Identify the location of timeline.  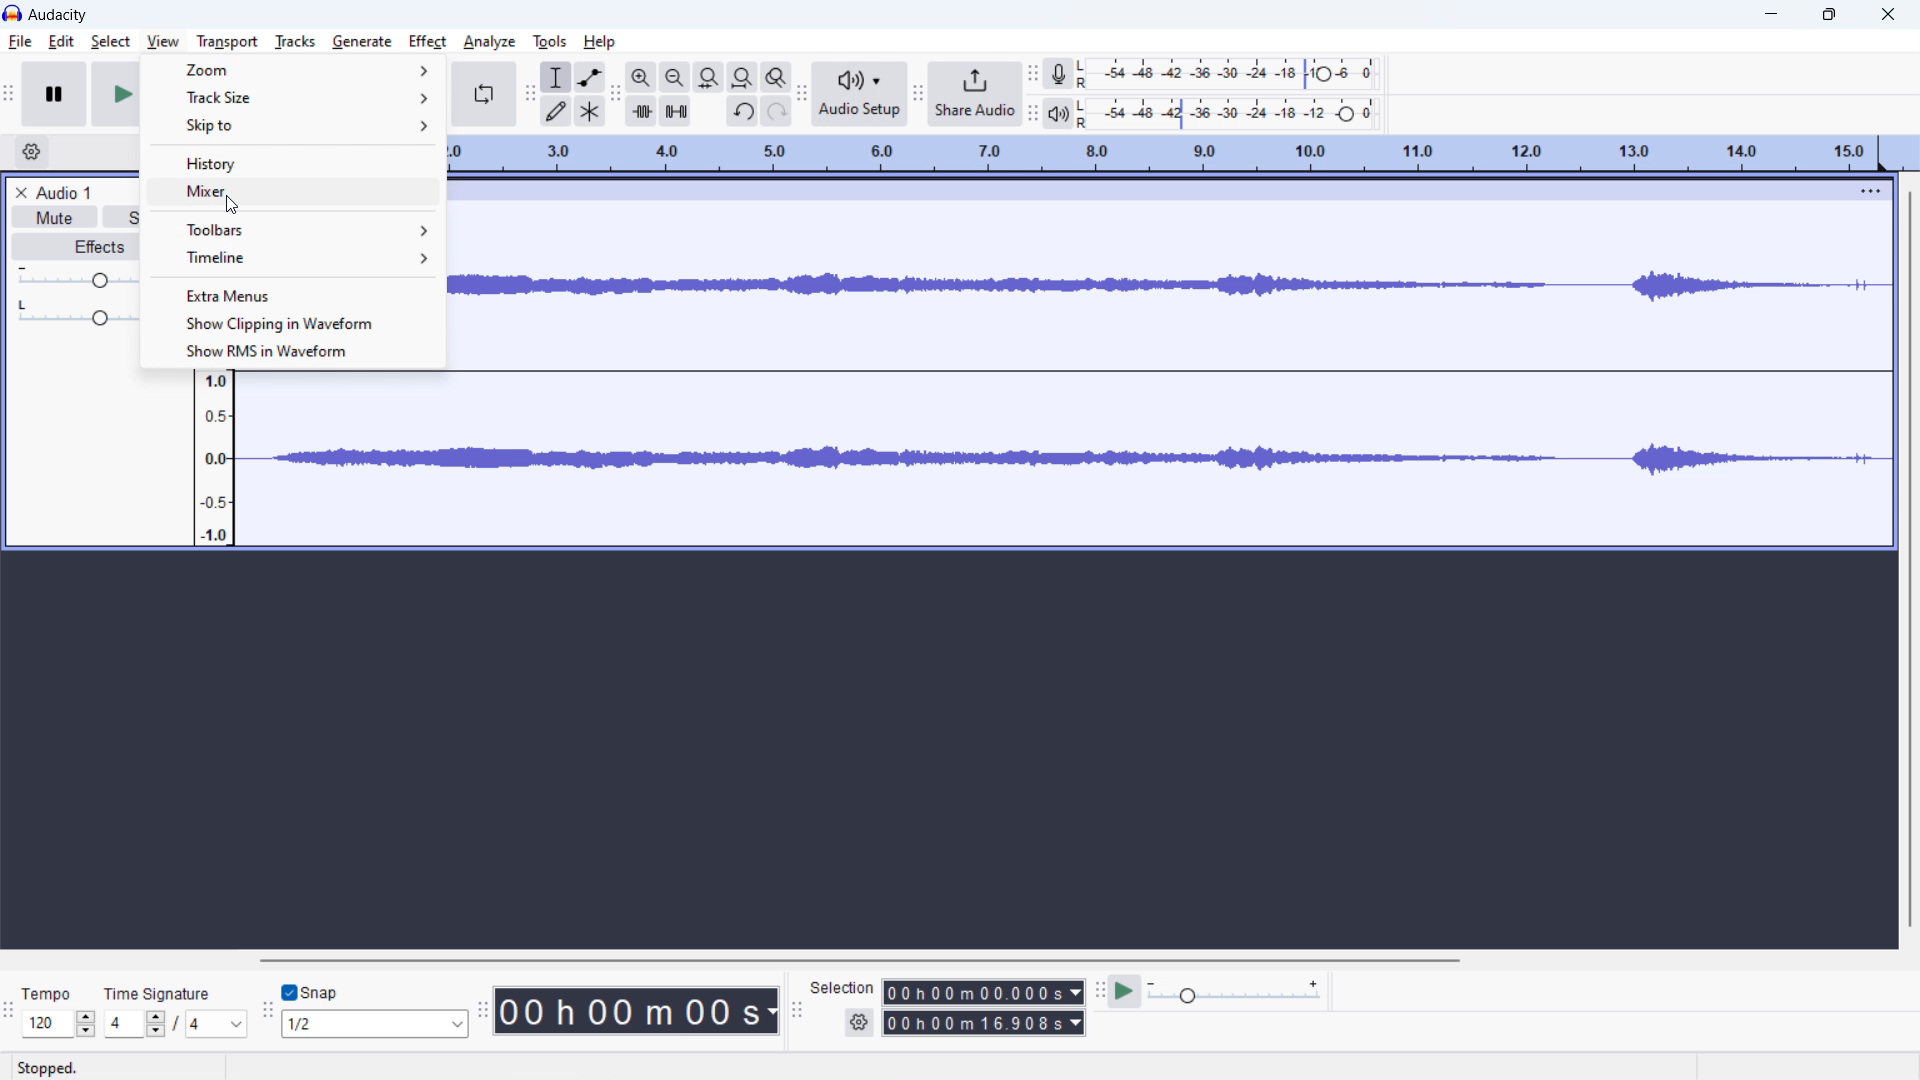
(306, 262).